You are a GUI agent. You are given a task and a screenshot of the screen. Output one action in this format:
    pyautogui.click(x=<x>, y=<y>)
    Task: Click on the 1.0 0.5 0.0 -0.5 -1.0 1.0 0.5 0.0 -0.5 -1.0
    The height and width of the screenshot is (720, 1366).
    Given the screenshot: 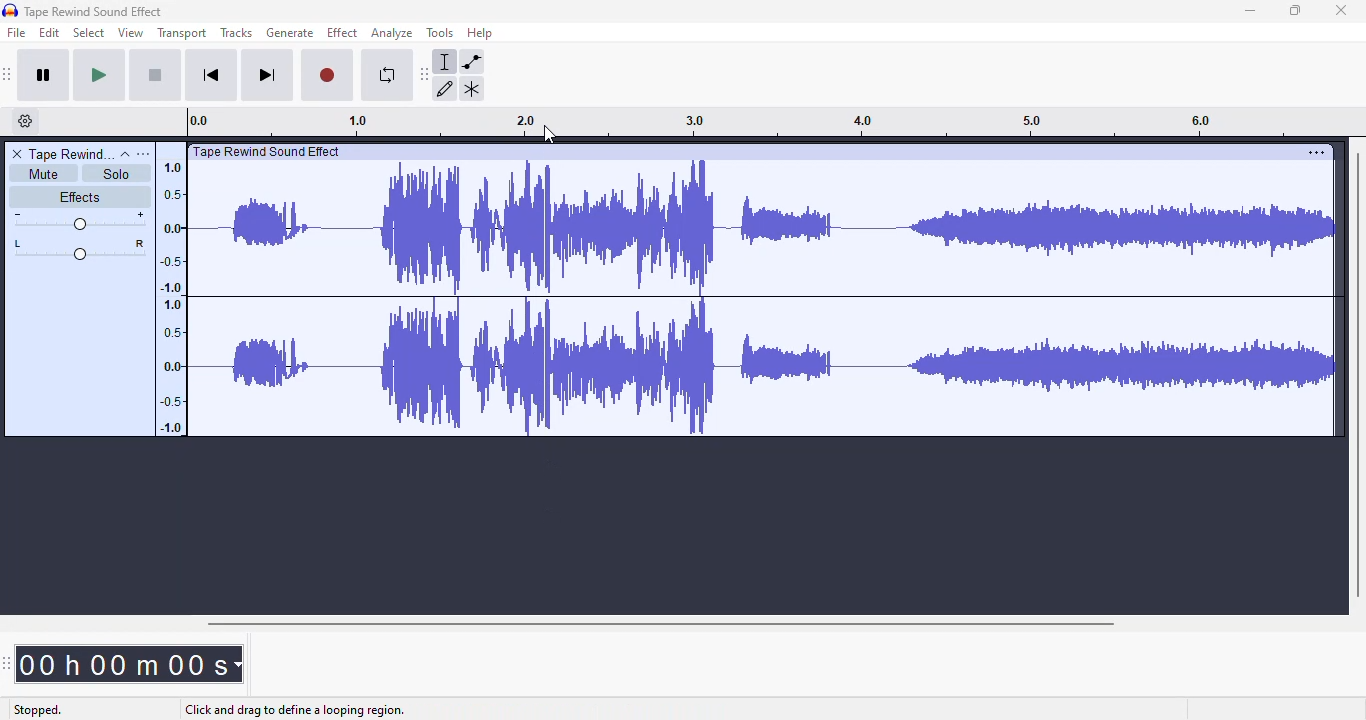 What is the action you would take?
    pyautogui.click(x=172, y=291)
    